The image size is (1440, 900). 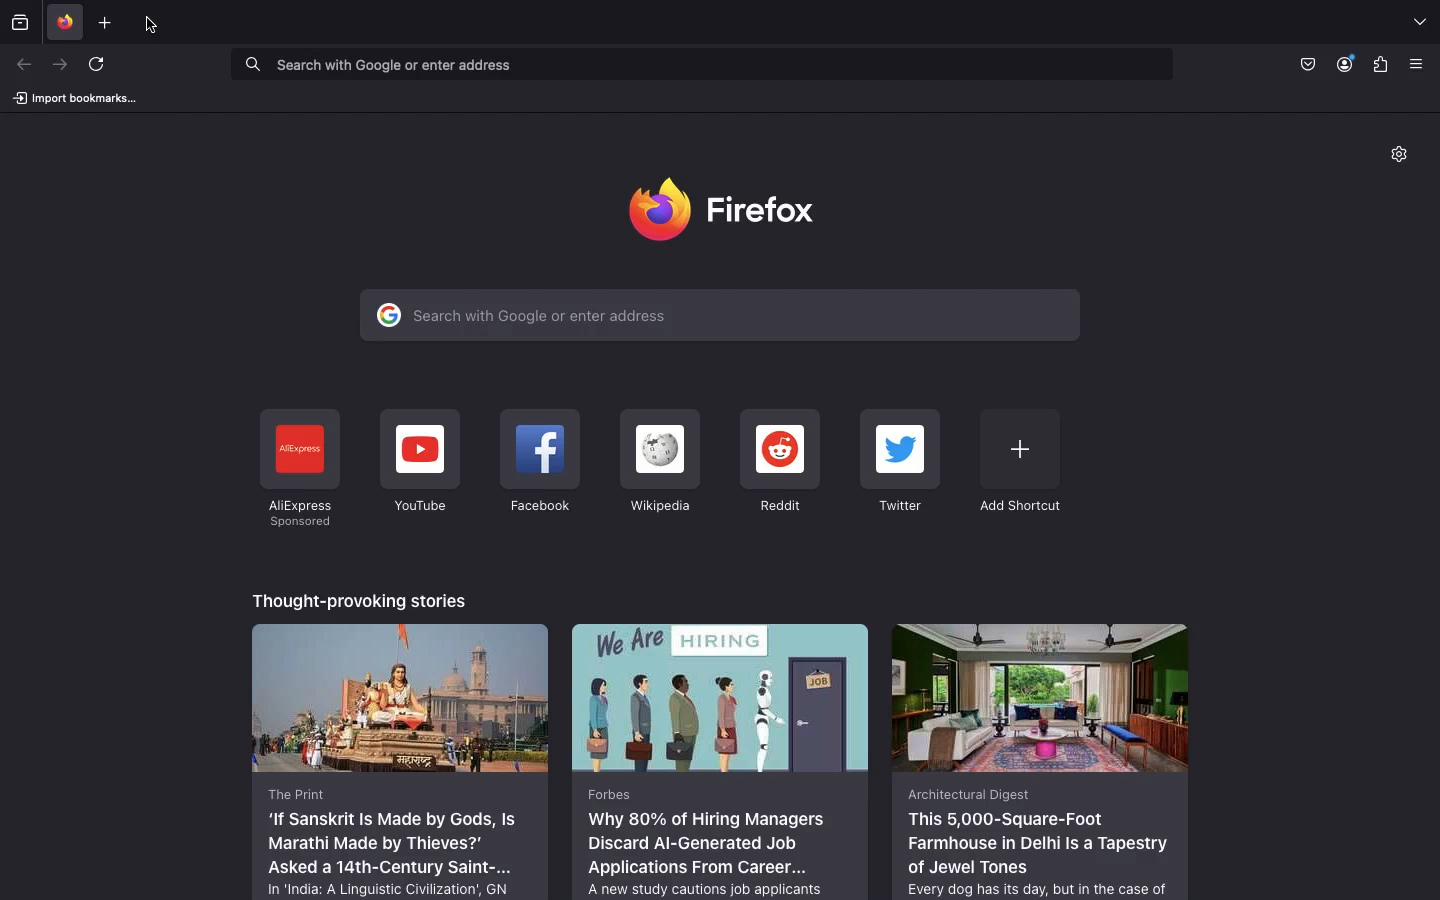 What do you see at coordinates (109, 23) in the screenshot?
I see `Add new tab` at bounding box center [109, 23].